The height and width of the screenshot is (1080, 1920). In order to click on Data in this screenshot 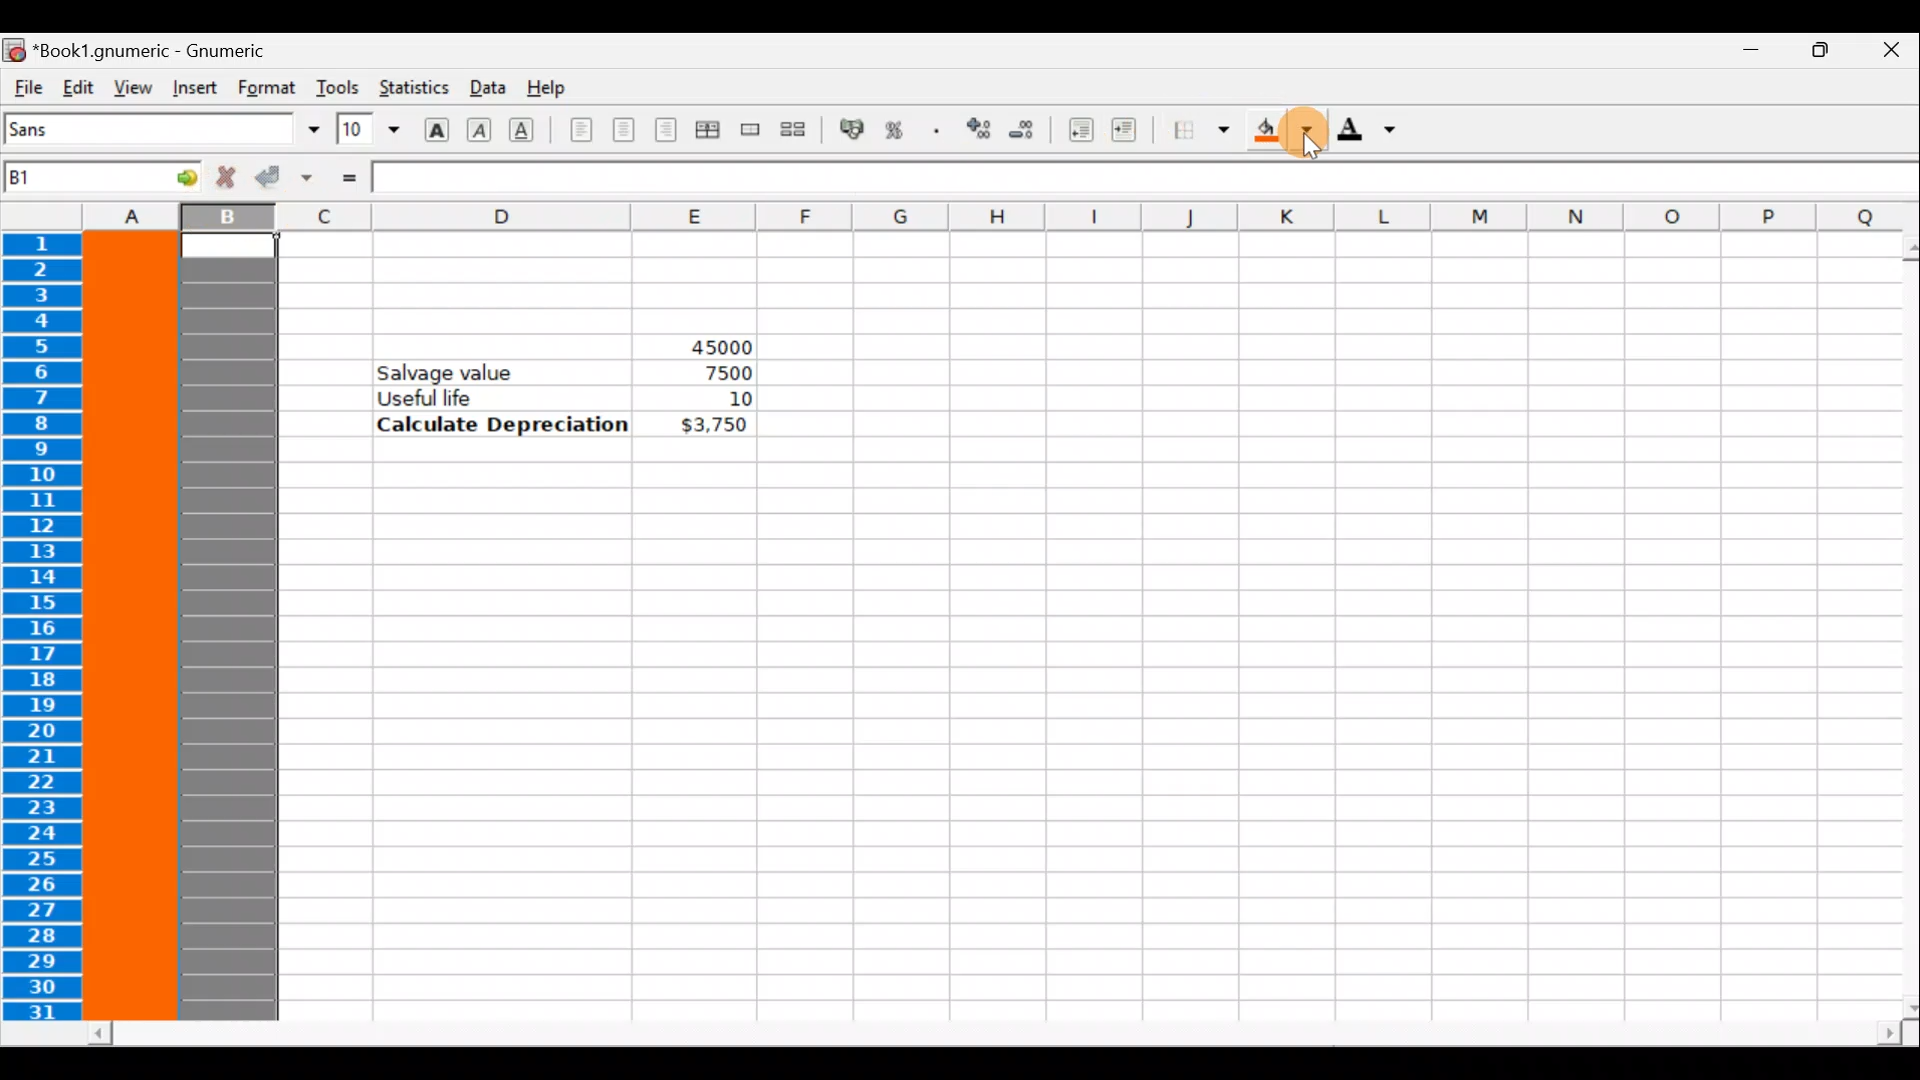, I will do `click(485, 86)`.